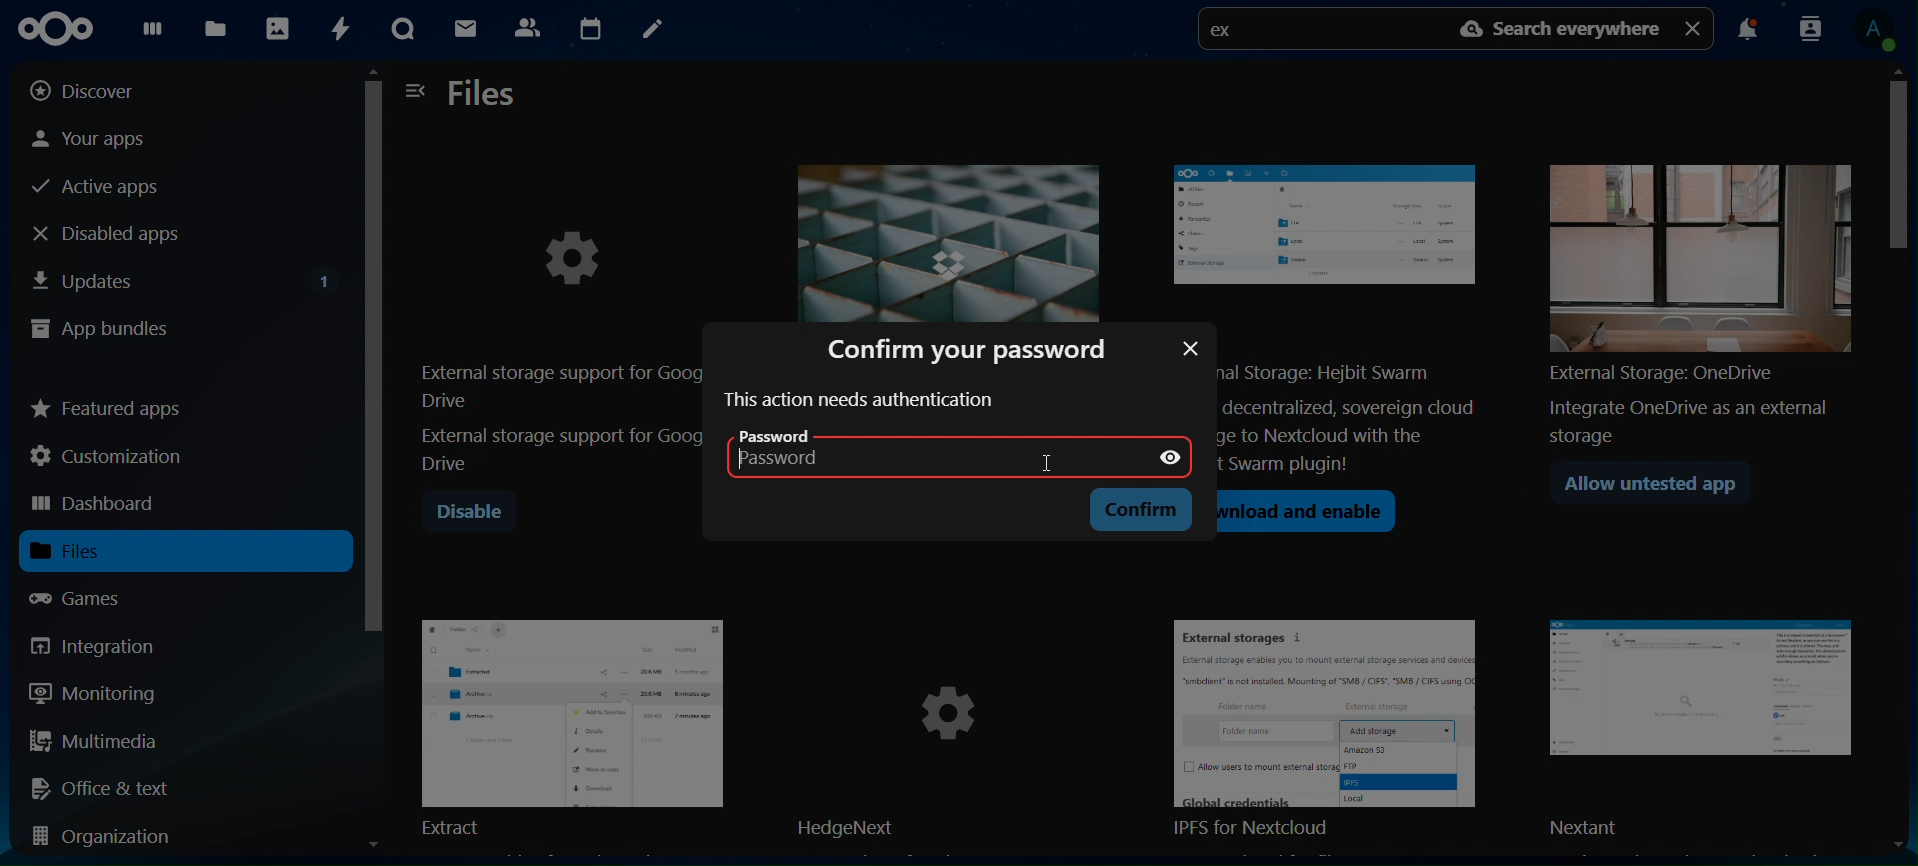 This screenshot has height=866, width=1918. I want to click on disable, so click(469, 513).